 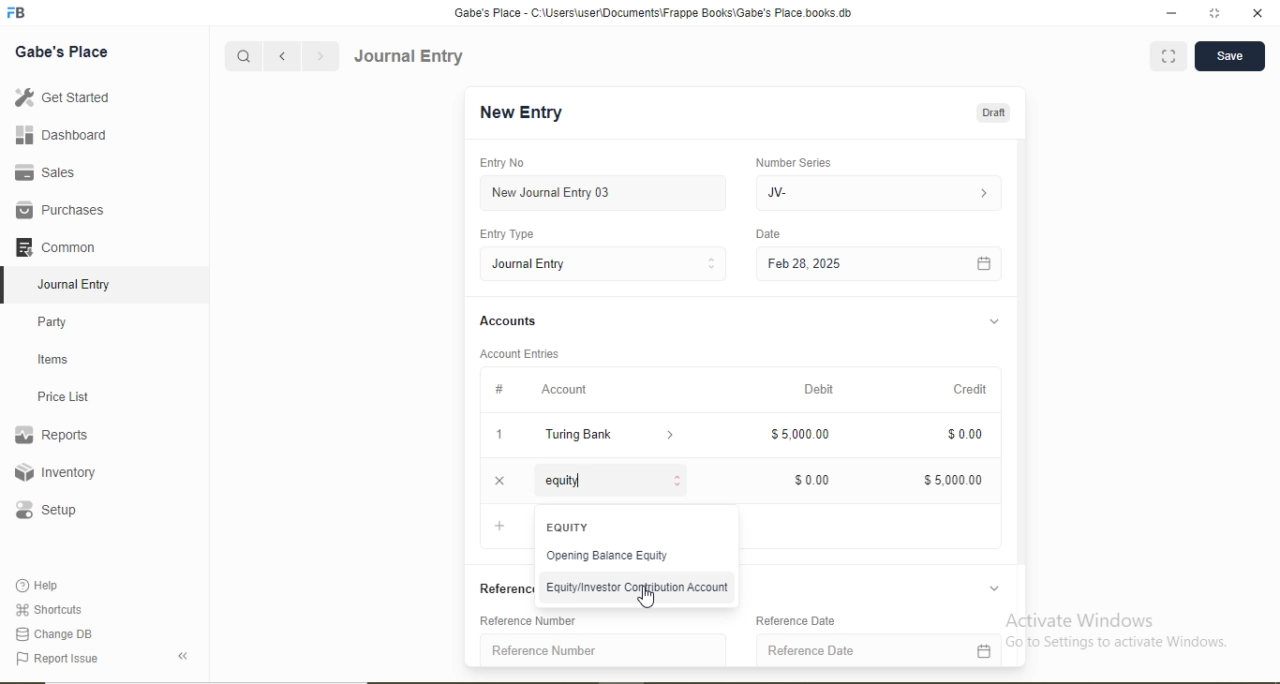 I want to click on References, so click(x=506, y=589).